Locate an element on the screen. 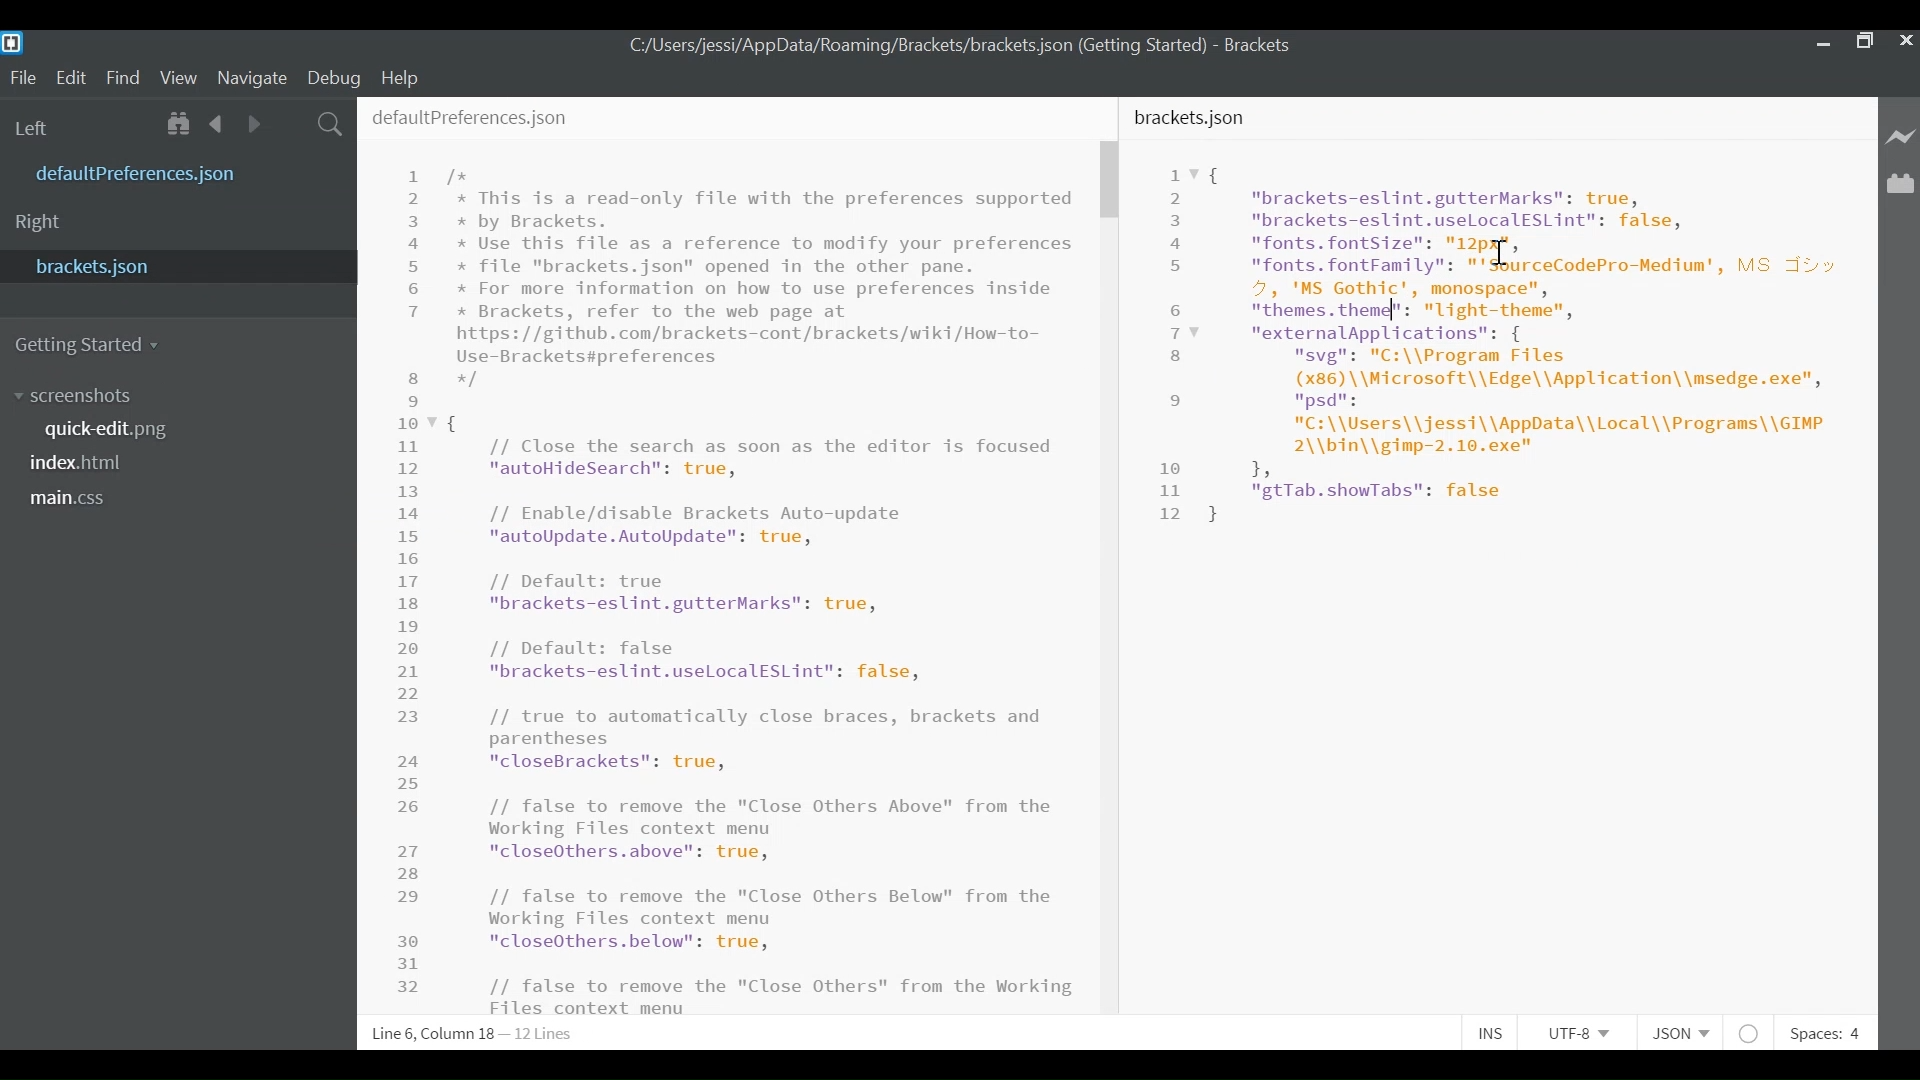  quickedit.png is located at coordinates (123, 429).